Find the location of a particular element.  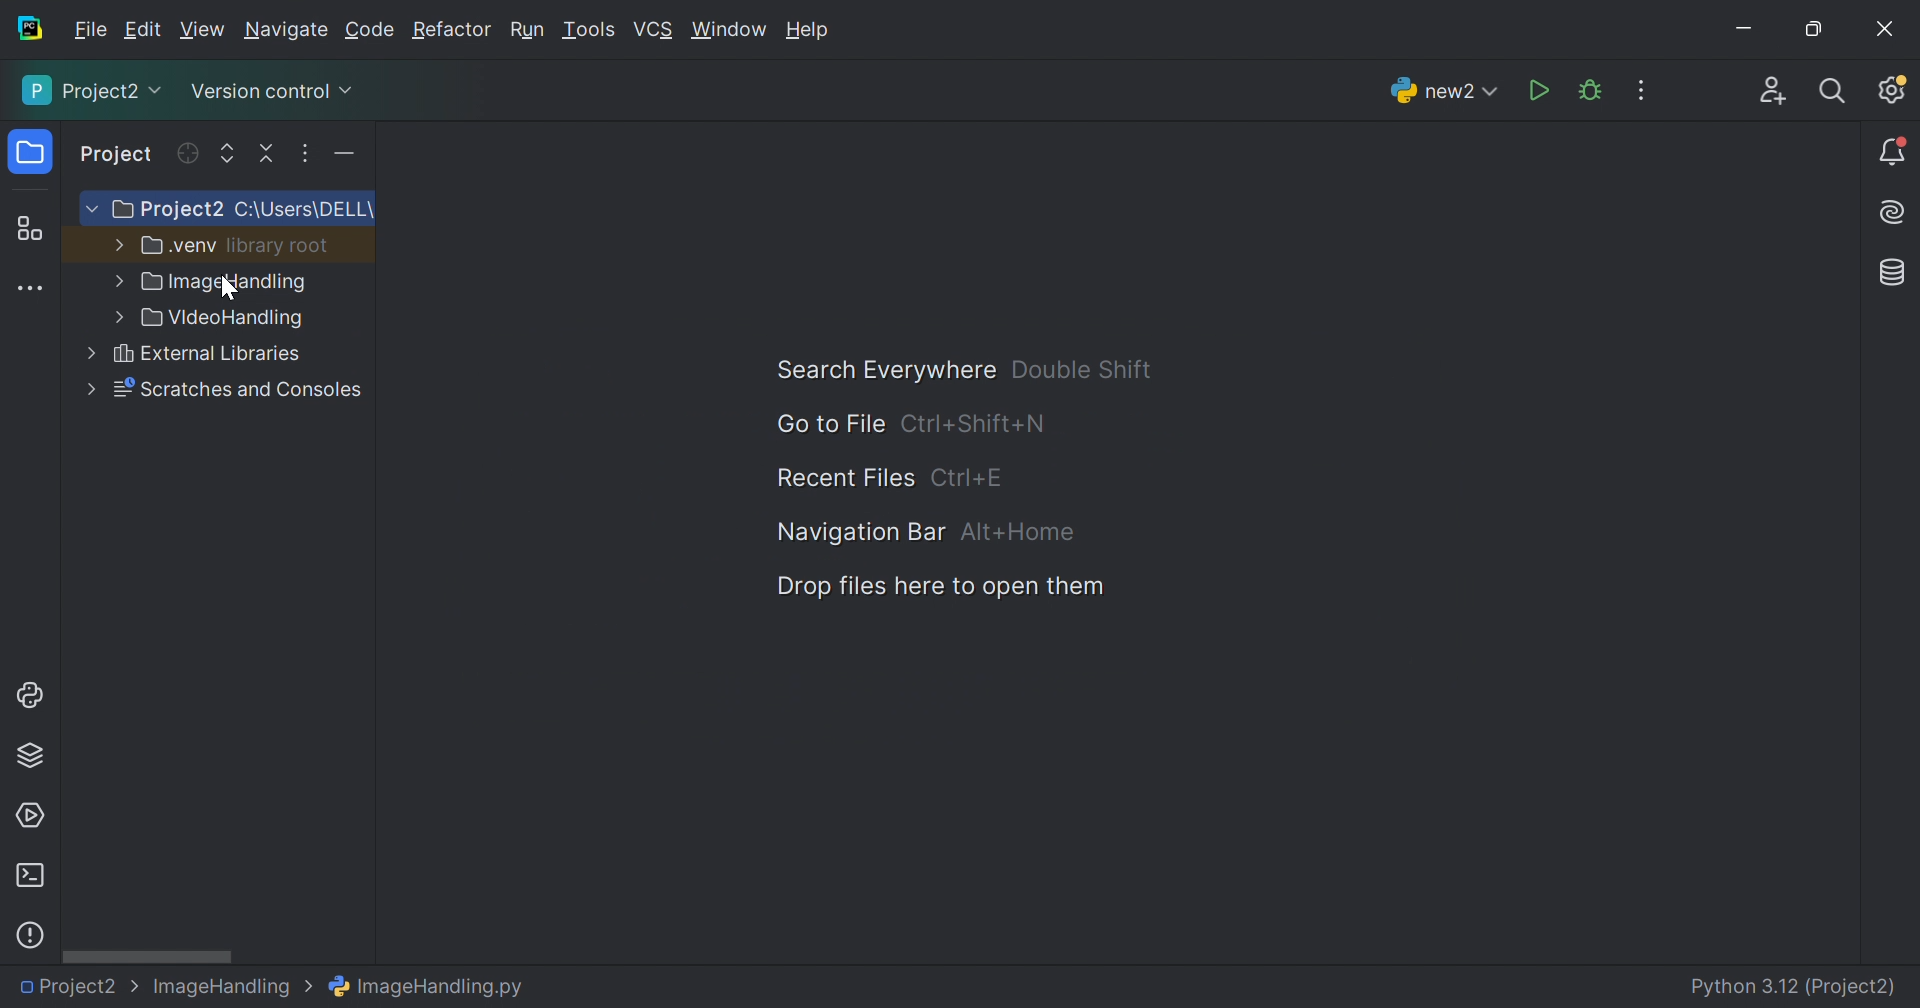

ImageHandling.py is located at coordinates (426, 984).